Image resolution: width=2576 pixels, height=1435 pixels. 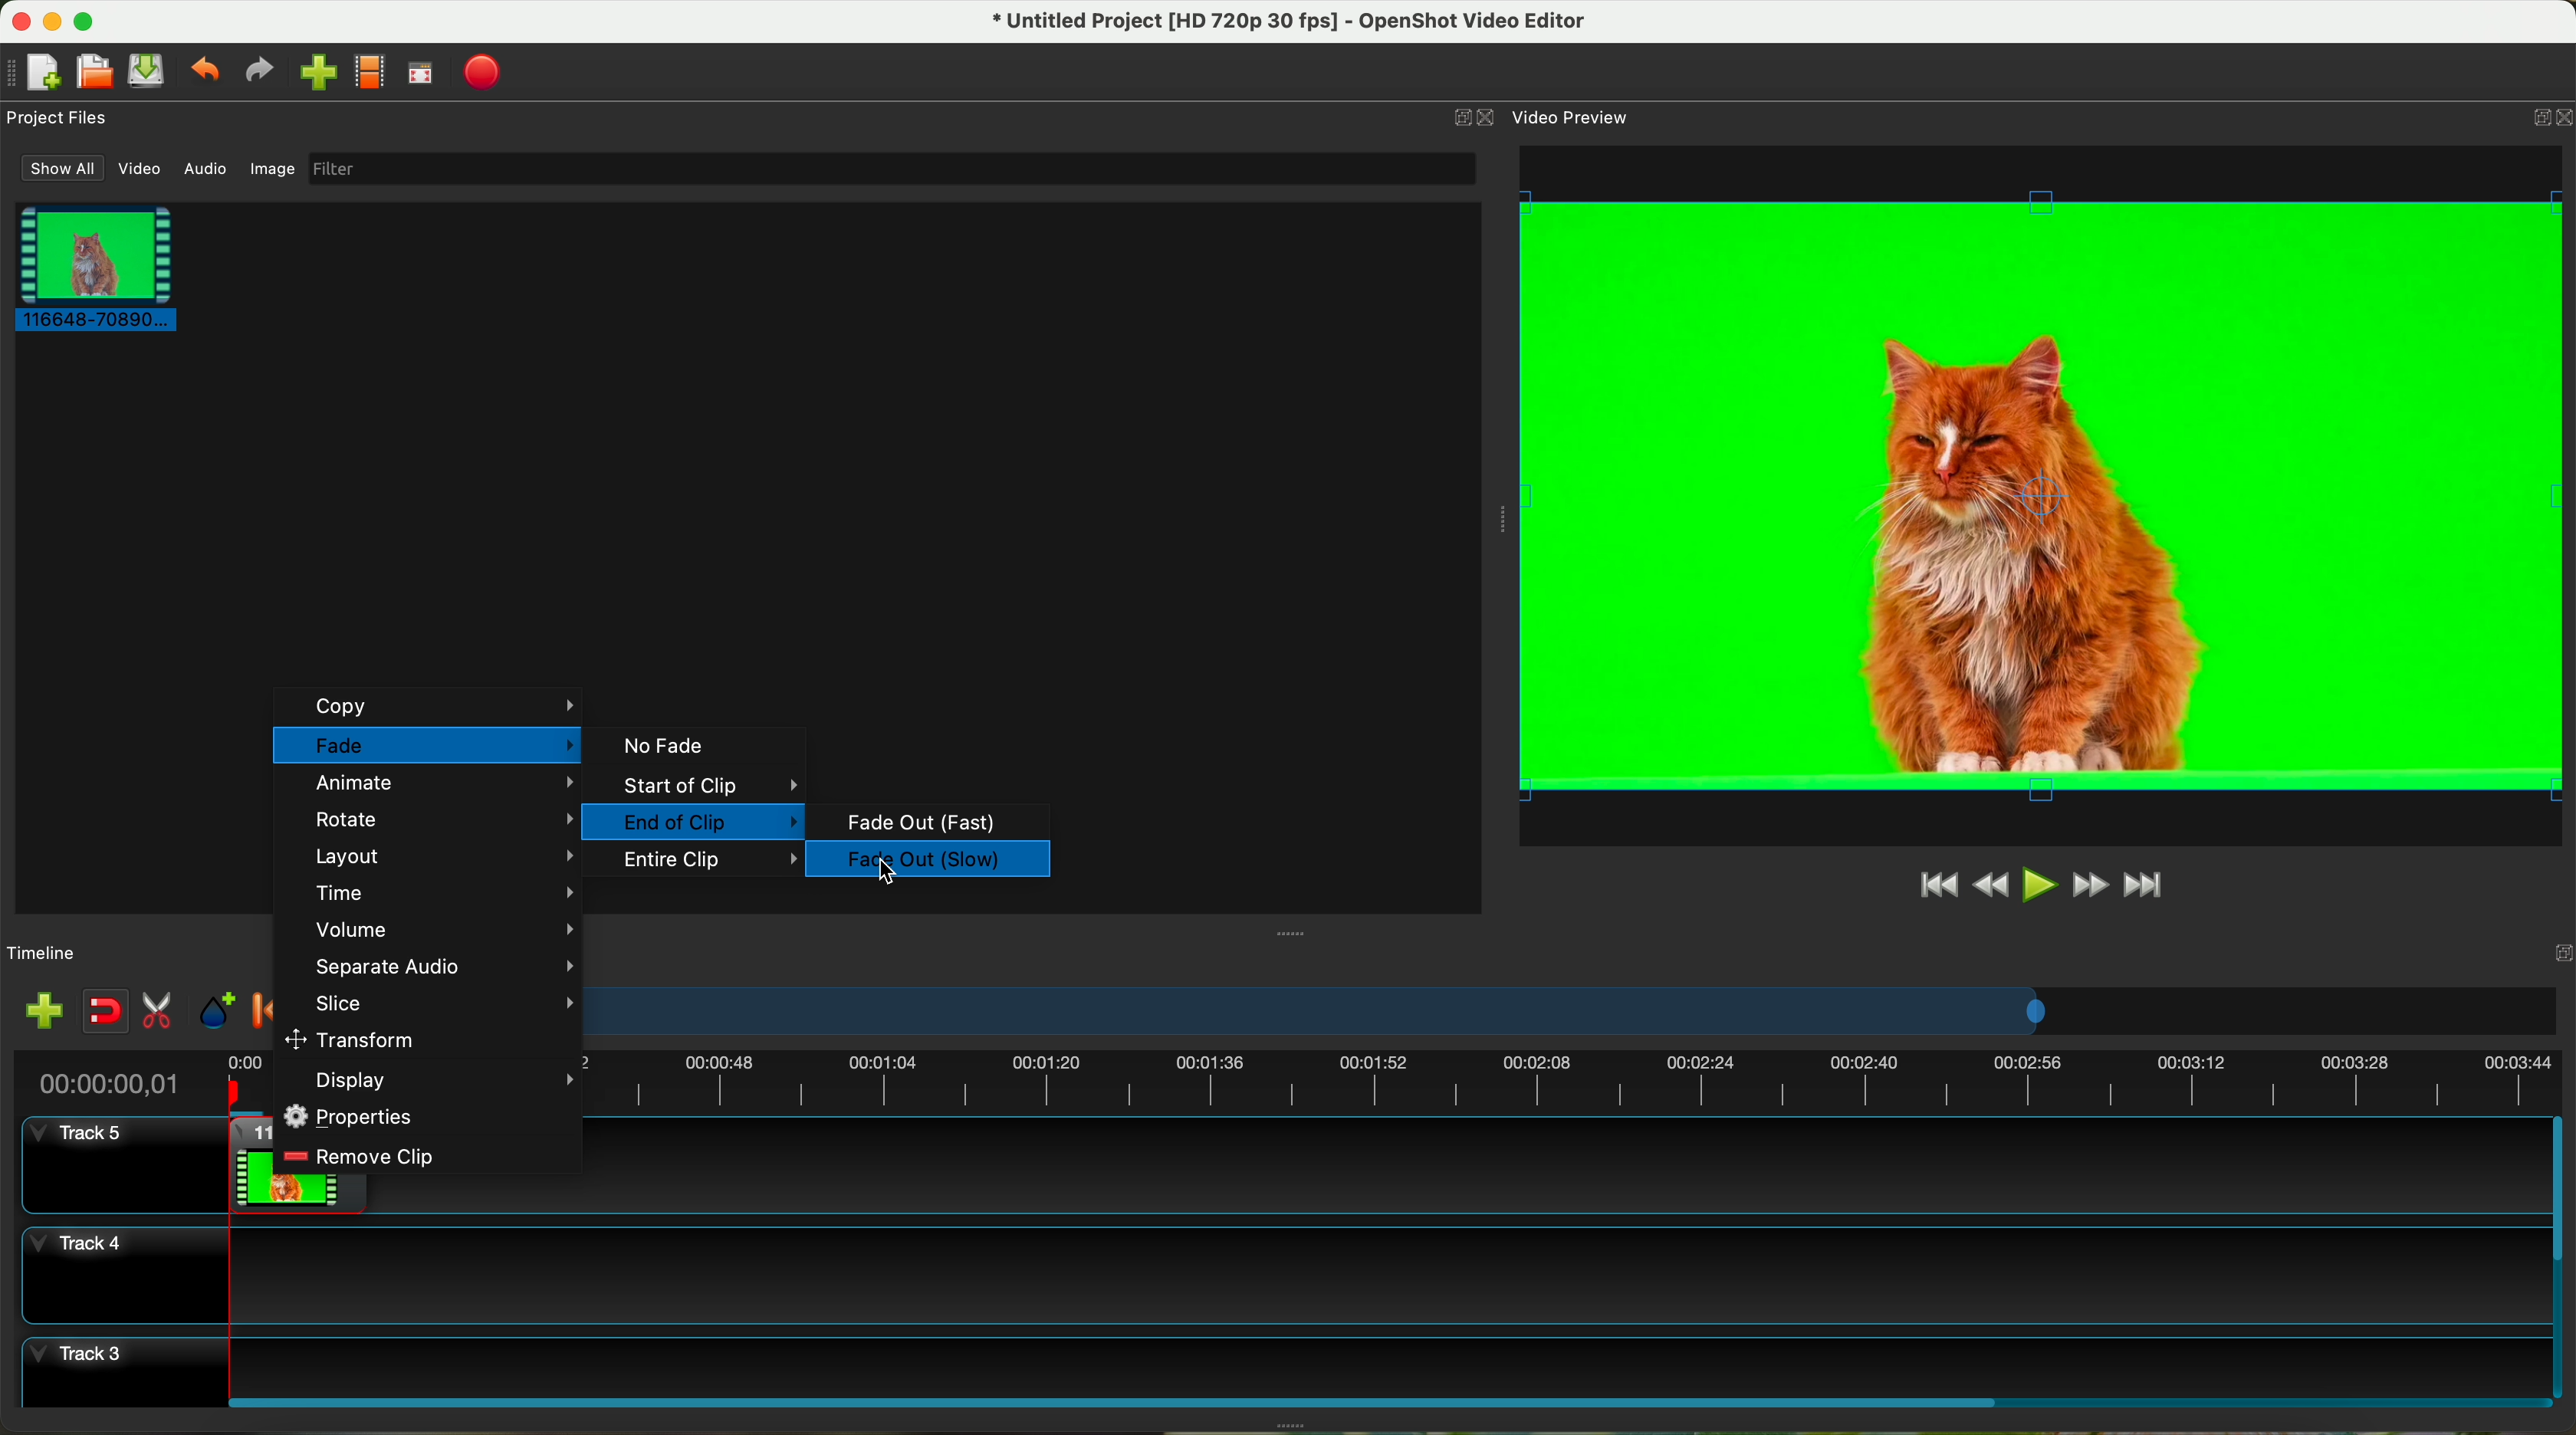 What do you see at coordinates (427, 745) in the screenshot?
I see `fade` at bounding box center [427, 745].